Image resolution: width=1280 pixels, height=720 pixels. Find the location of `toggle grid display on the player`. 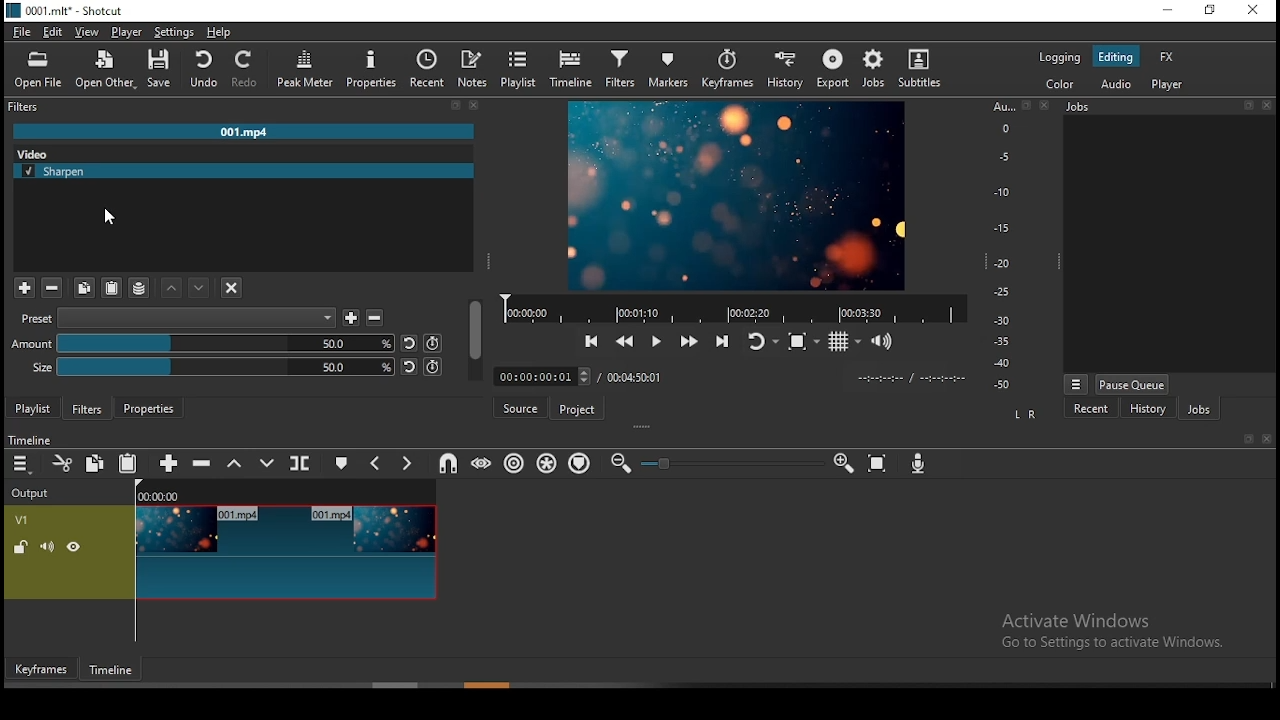

toggle grid display on the player is located at coordinates (842, 343).